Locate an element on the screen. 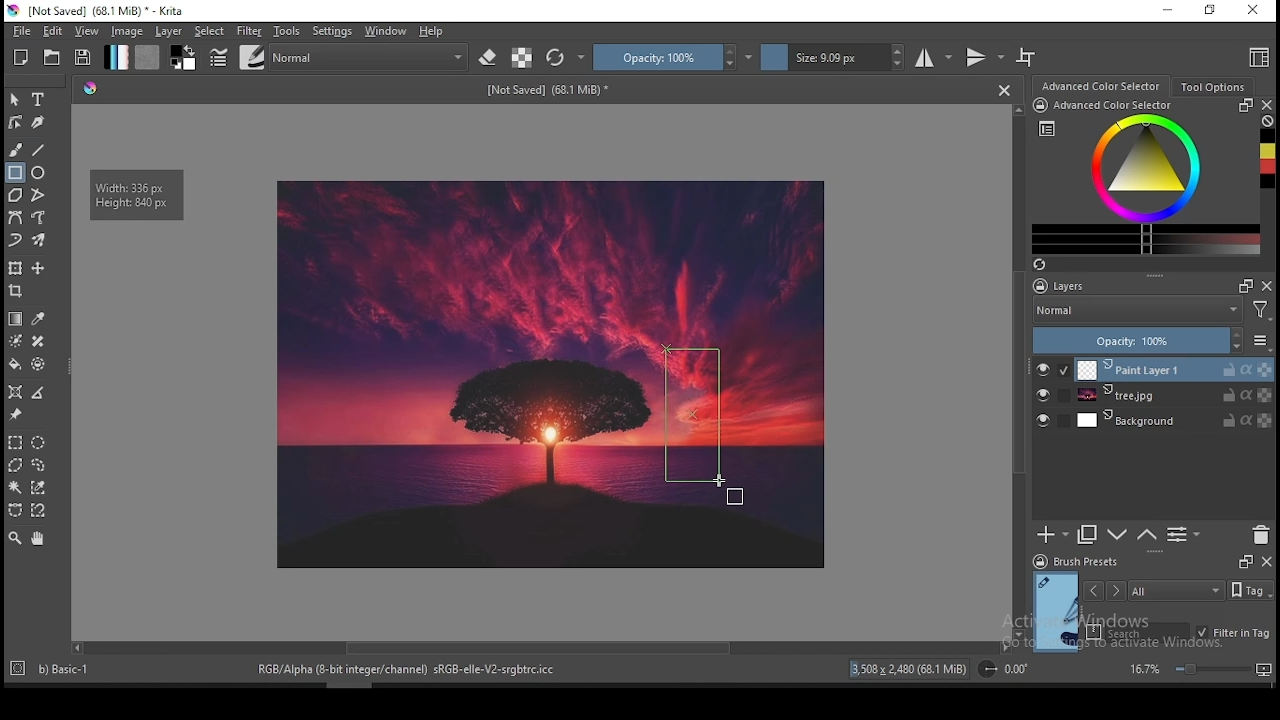 This screenshot has height=720, width=1280. layer visibility on/off is located at coordinates (1044, 369).